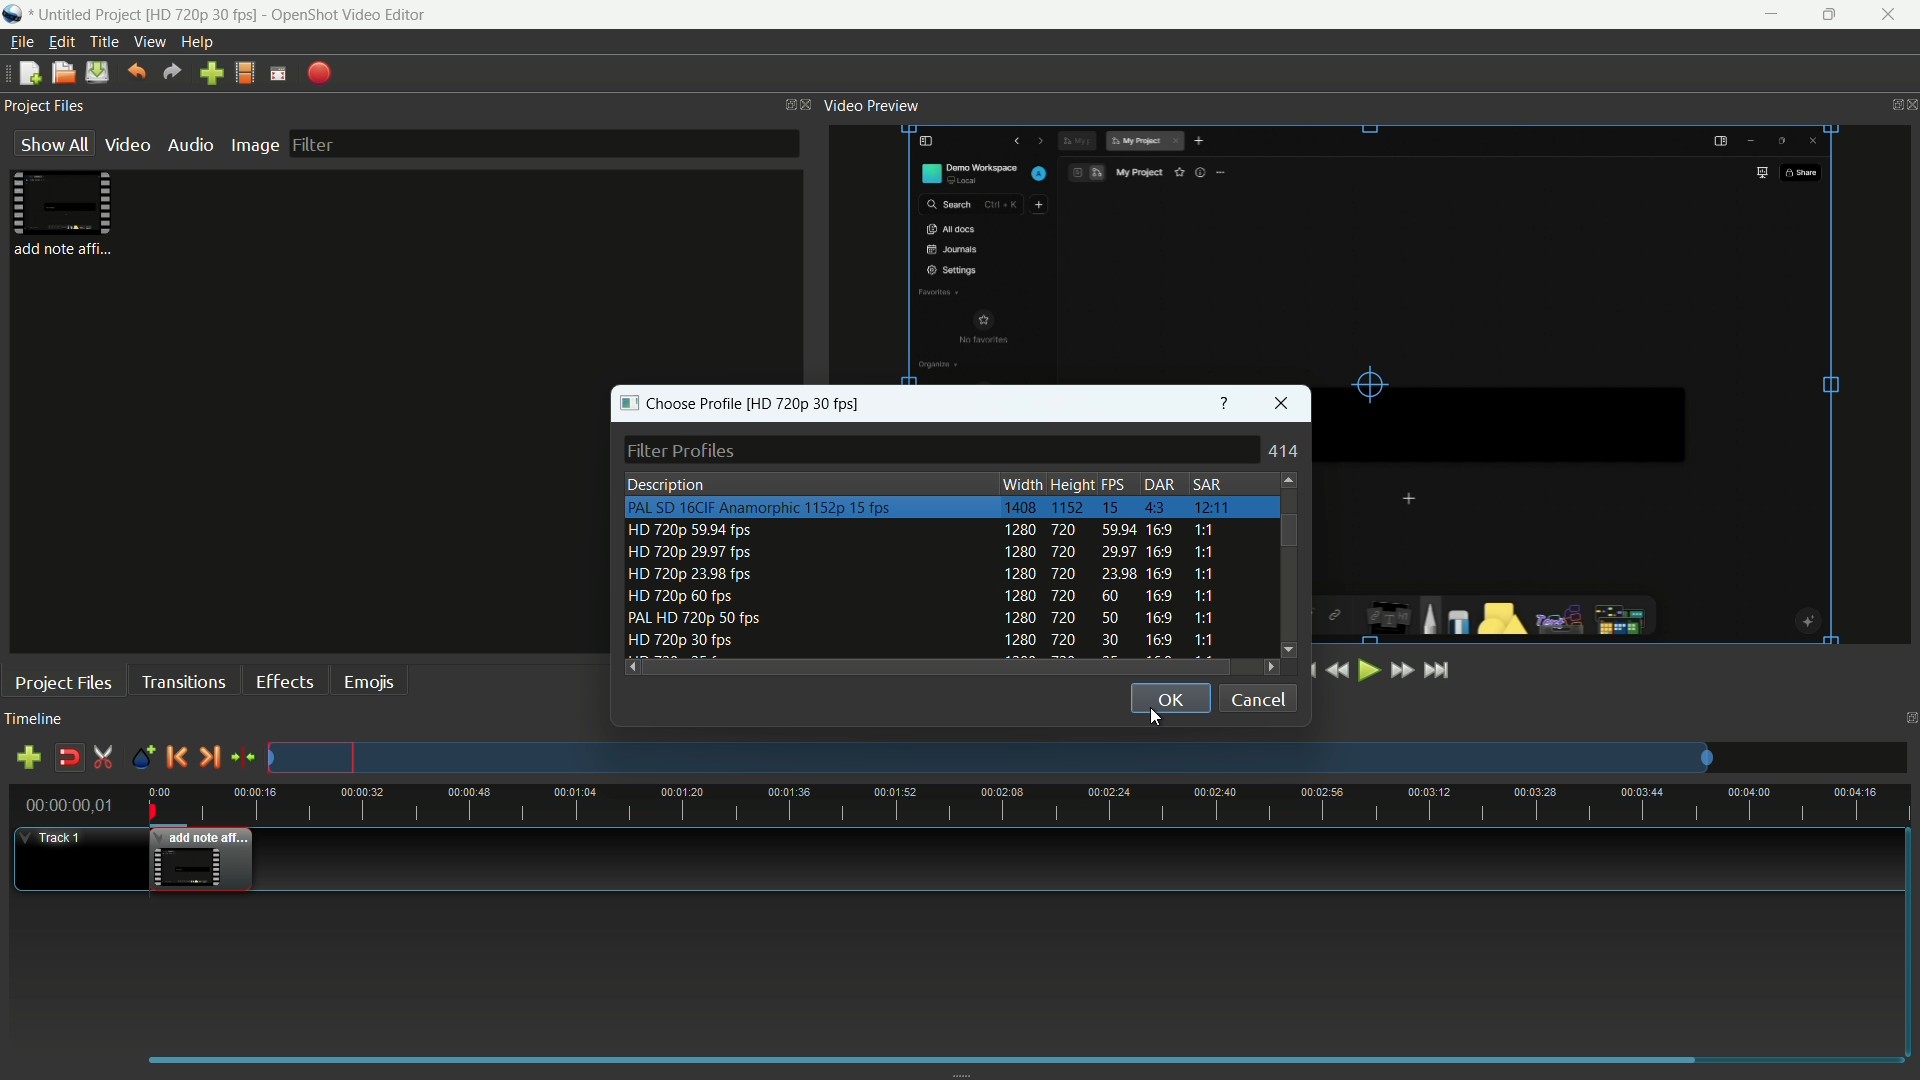  What do you see at coordinates (1115, 486) in the screenshot?
I see `fps` at bounding box center [1115, 486].